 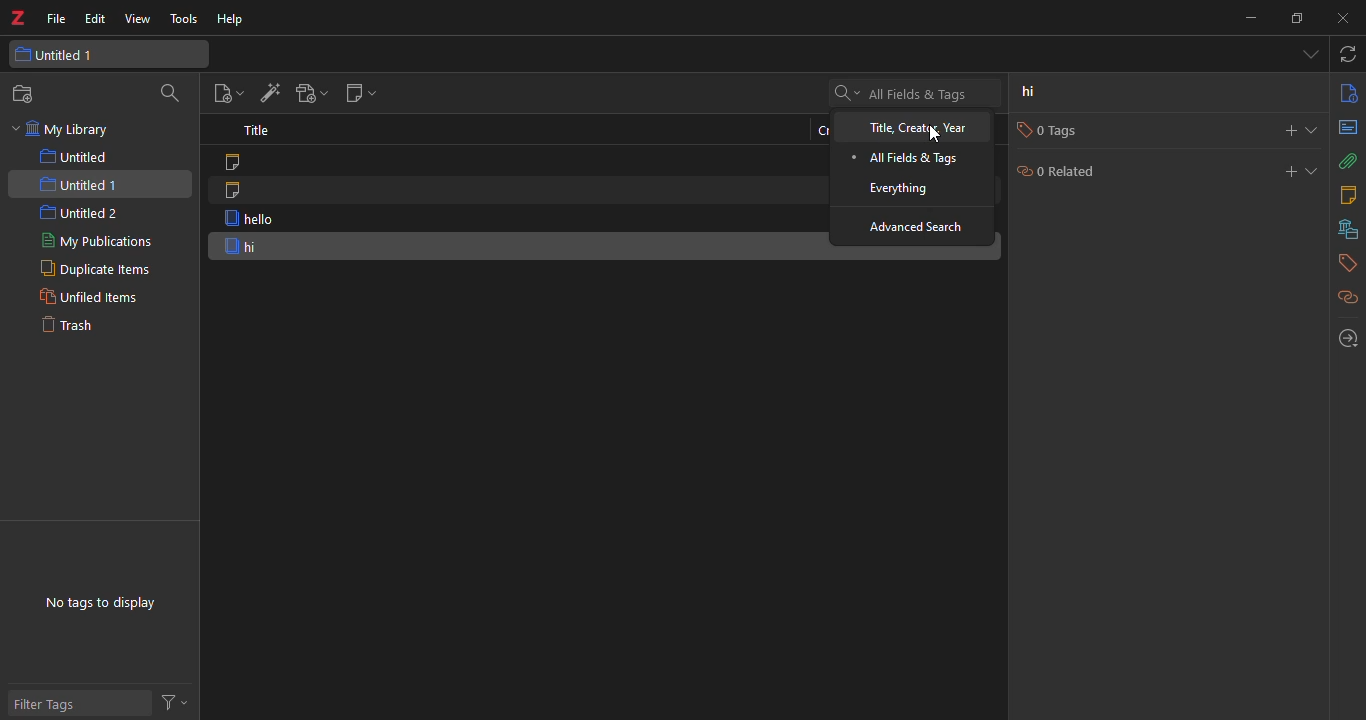 What do you see at coordinates (1249, 16) in the screenshot?
I see `minimize` at bounding box center [1249, 16].